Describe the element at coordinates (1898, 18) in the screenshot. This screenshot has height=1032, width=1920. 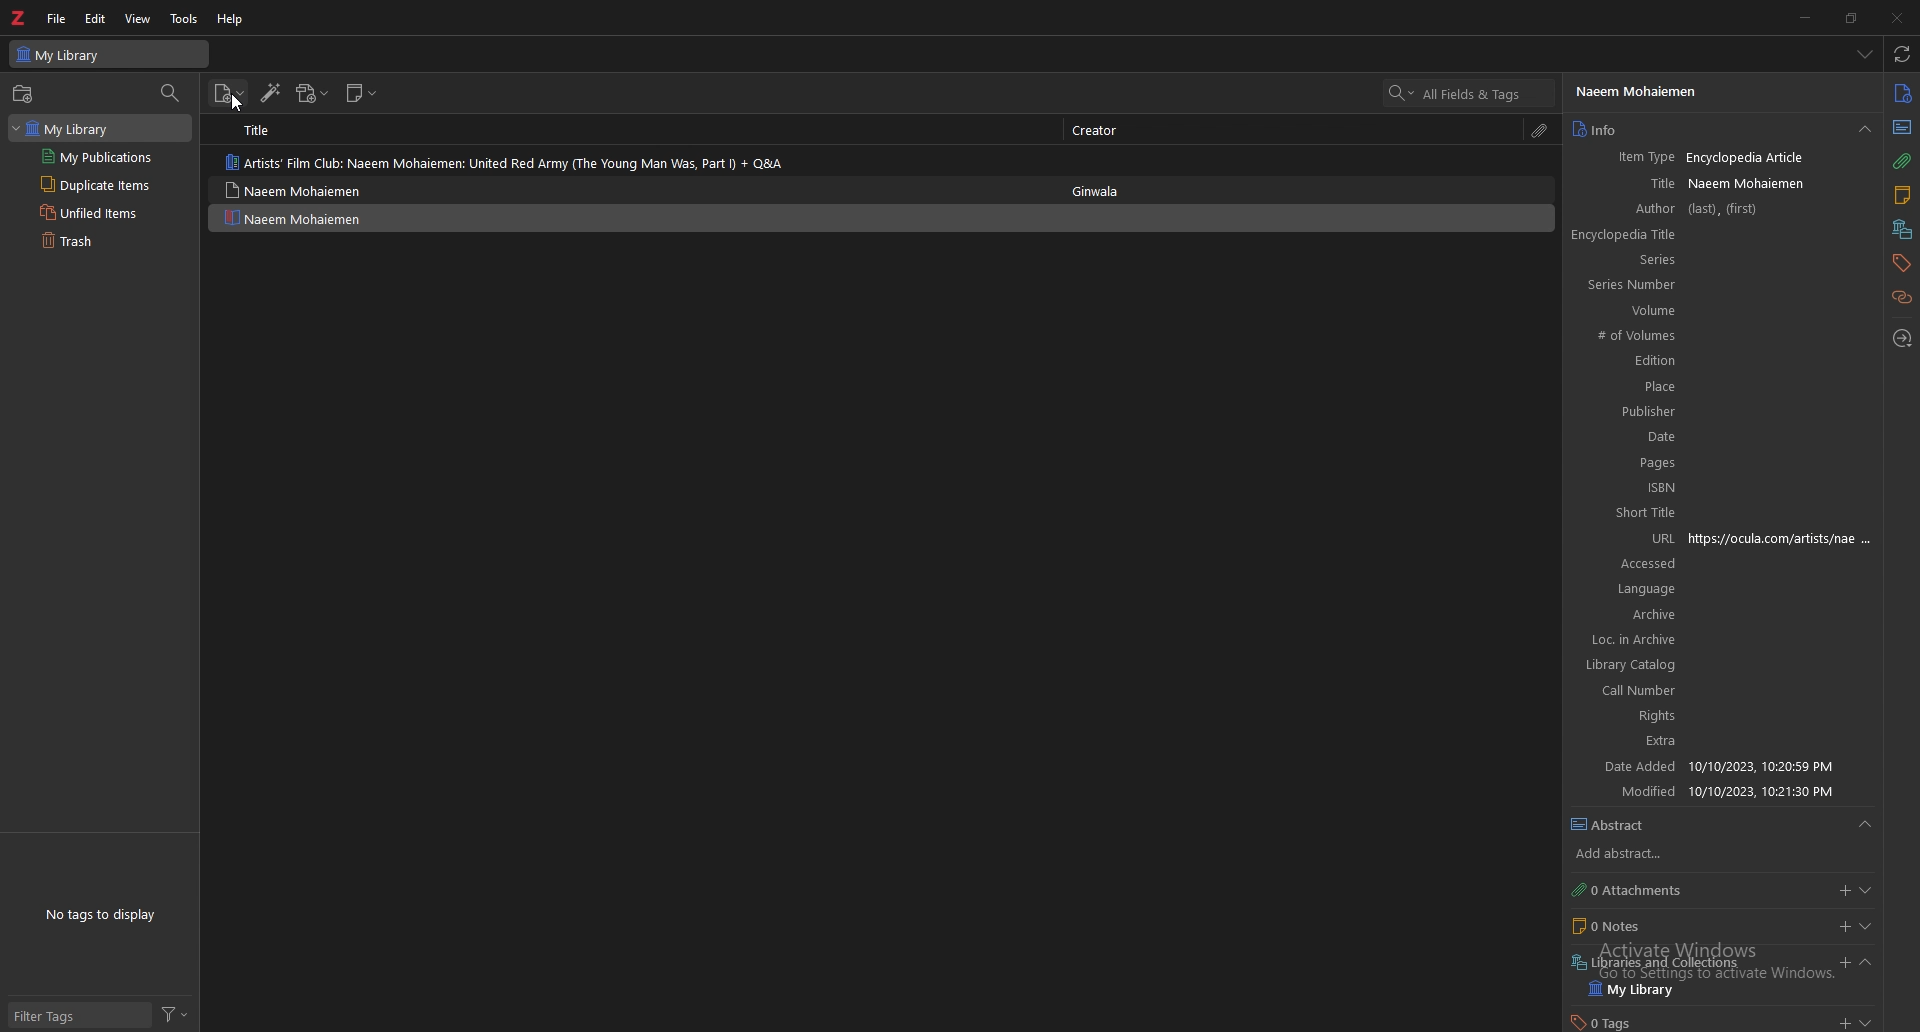
I see `close` at that location.